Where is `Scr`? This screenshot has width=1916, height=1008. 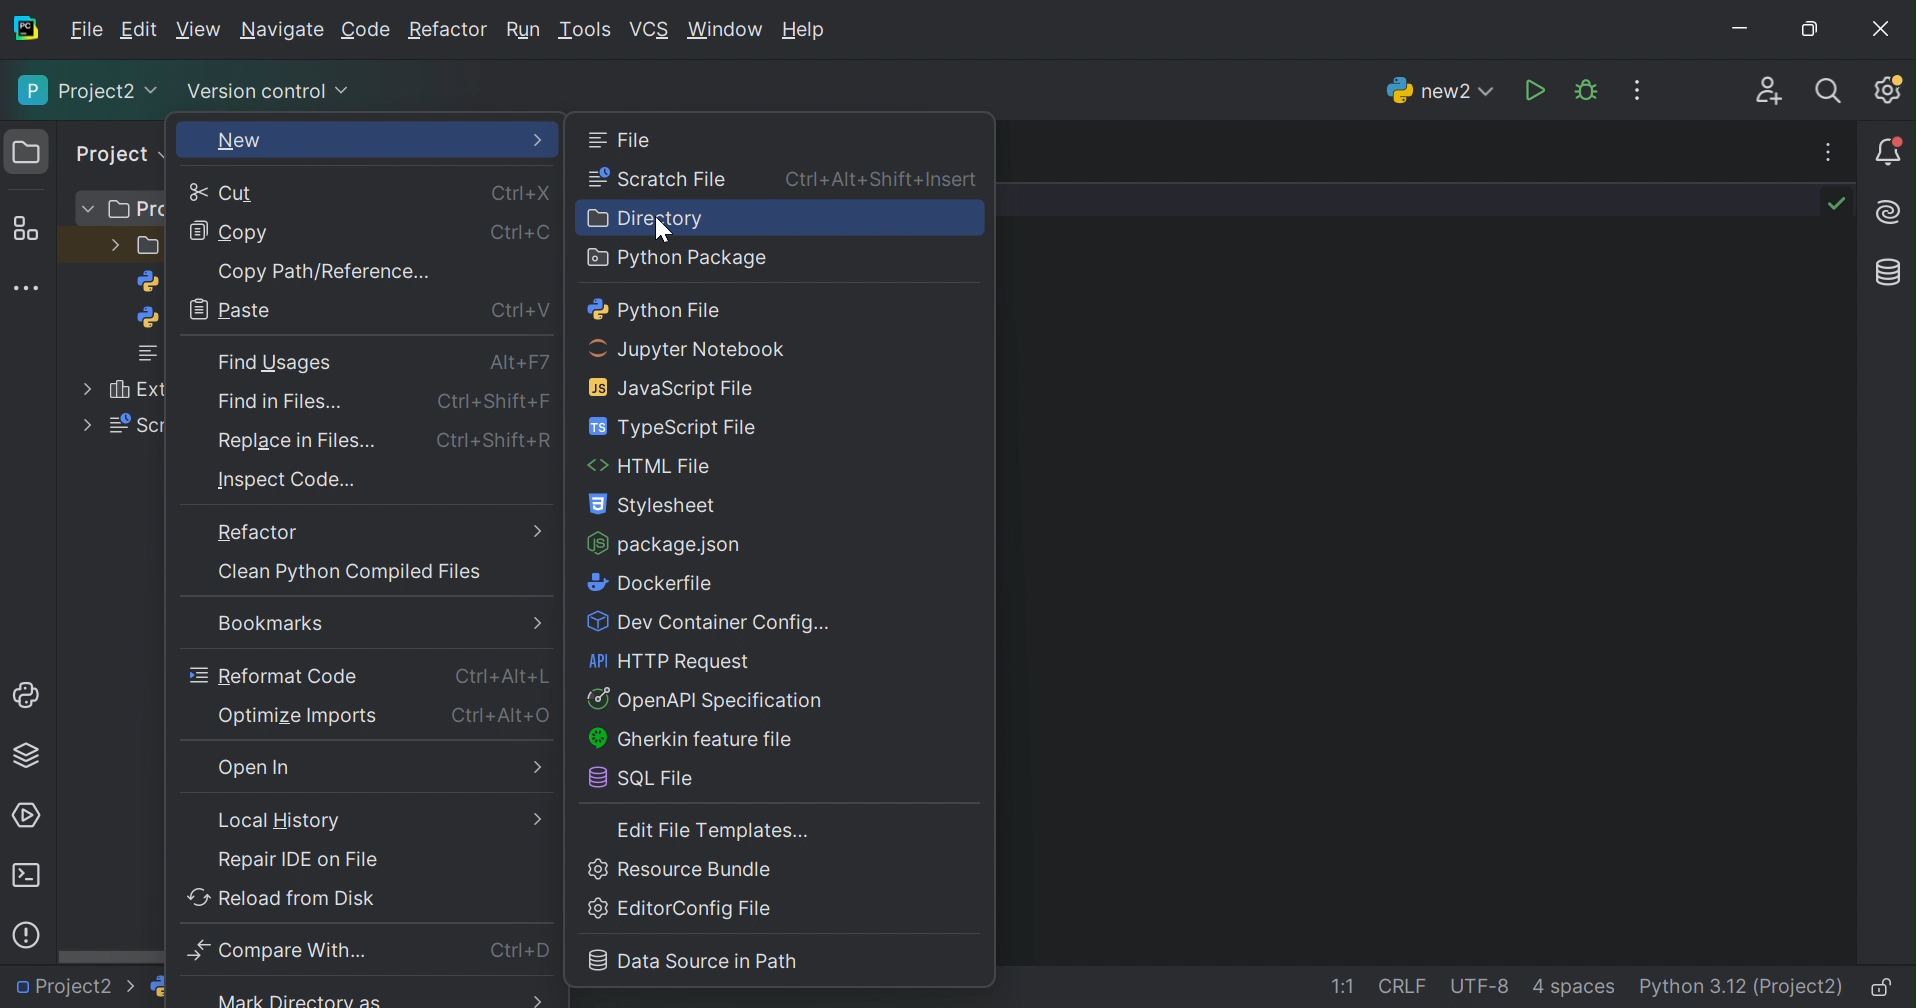 Scr is located at coordinates (138, 426).